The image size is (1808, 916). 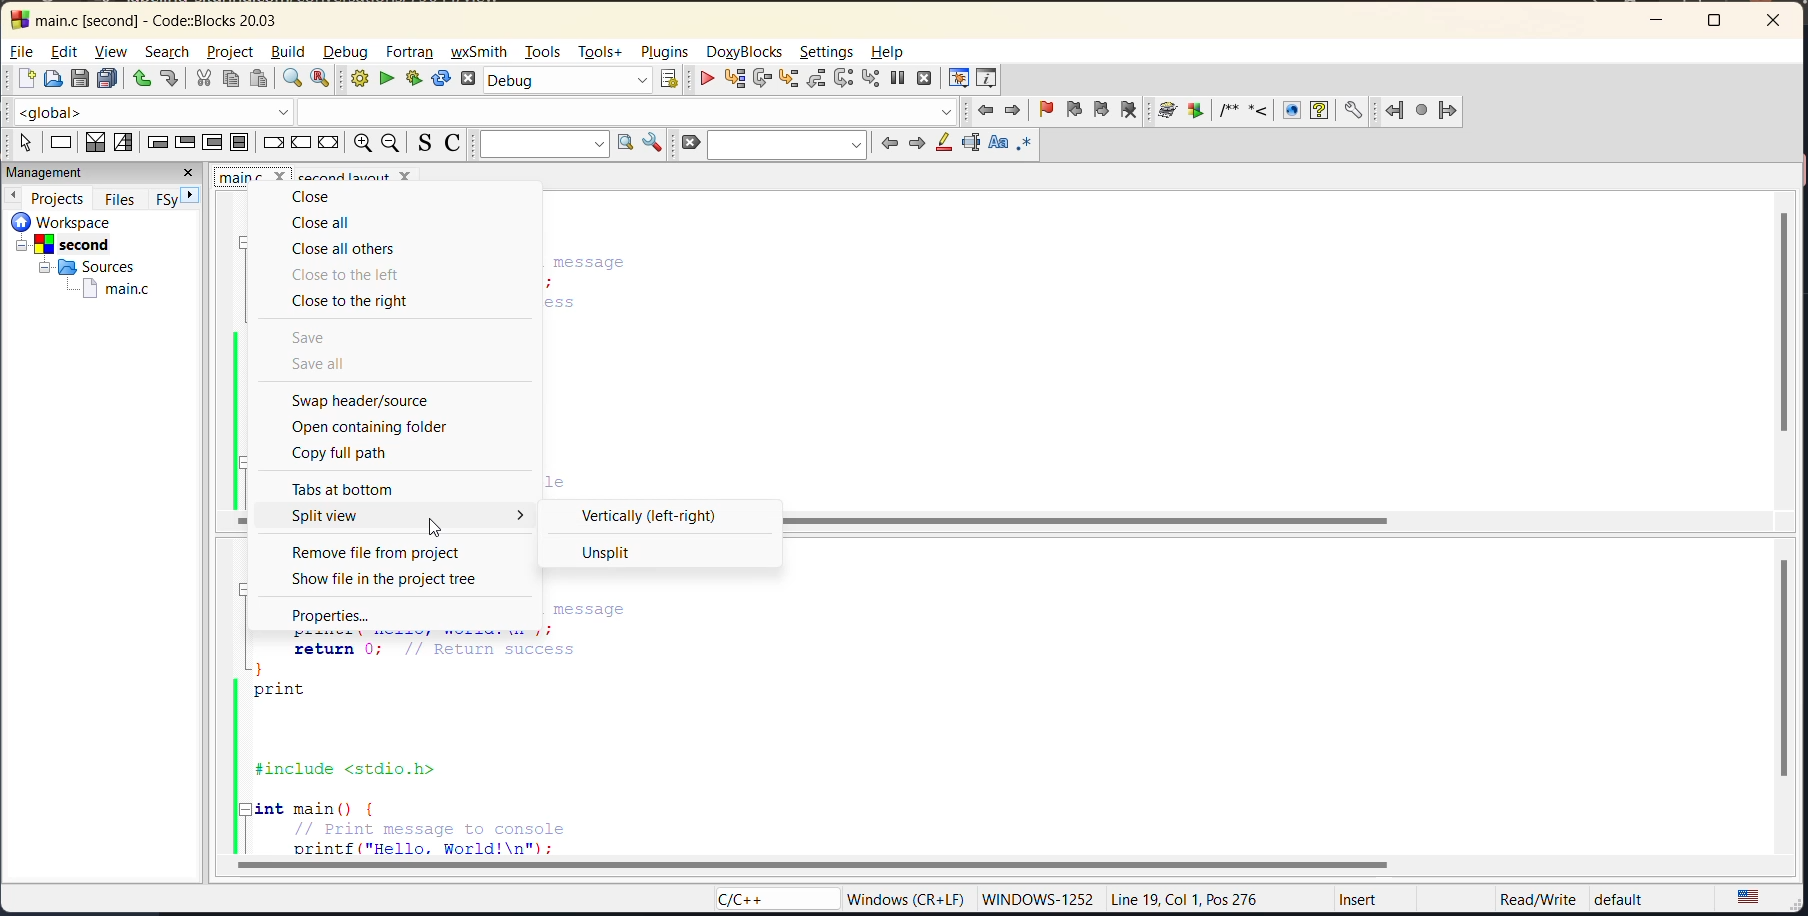 I want to click on search, so click(x=167, y=52).